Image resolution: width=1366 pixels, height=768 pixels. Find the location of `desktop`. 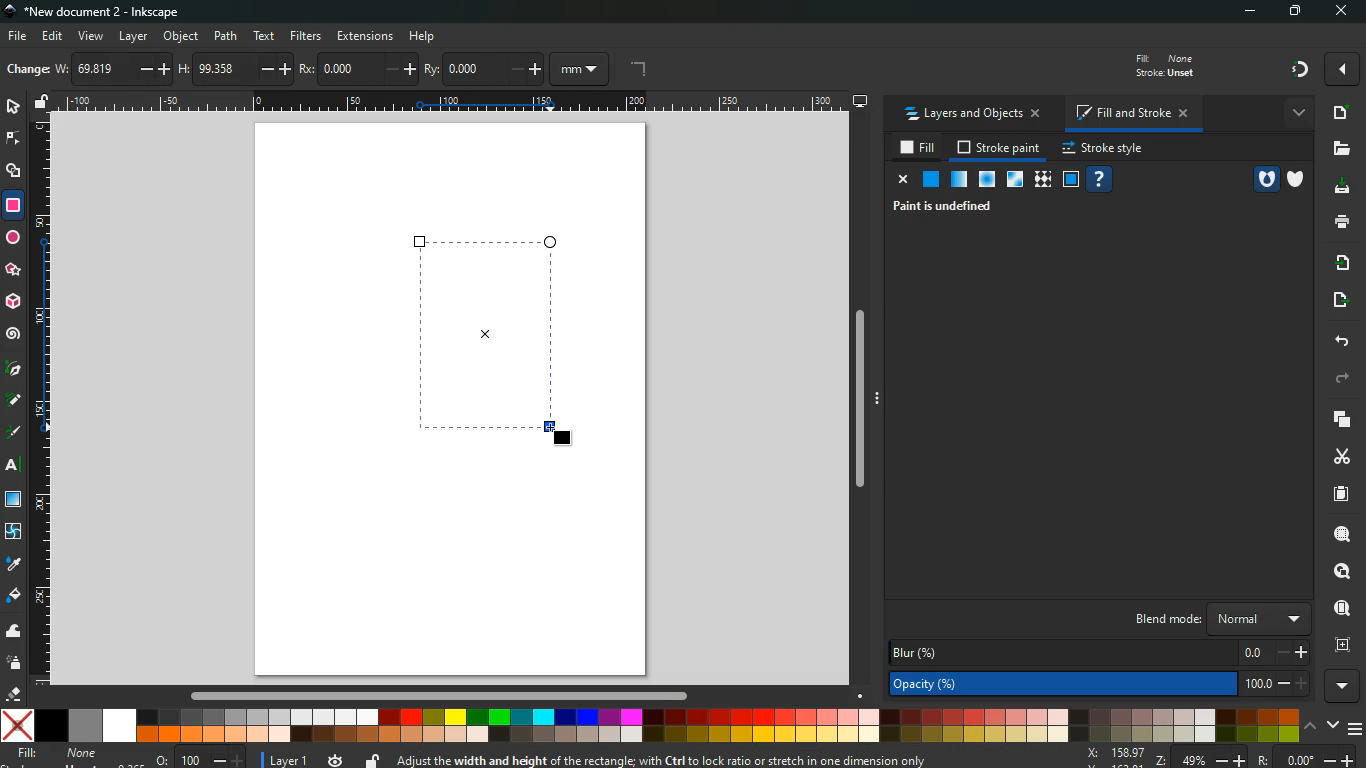

desktop is located at coordinates (853, 102).